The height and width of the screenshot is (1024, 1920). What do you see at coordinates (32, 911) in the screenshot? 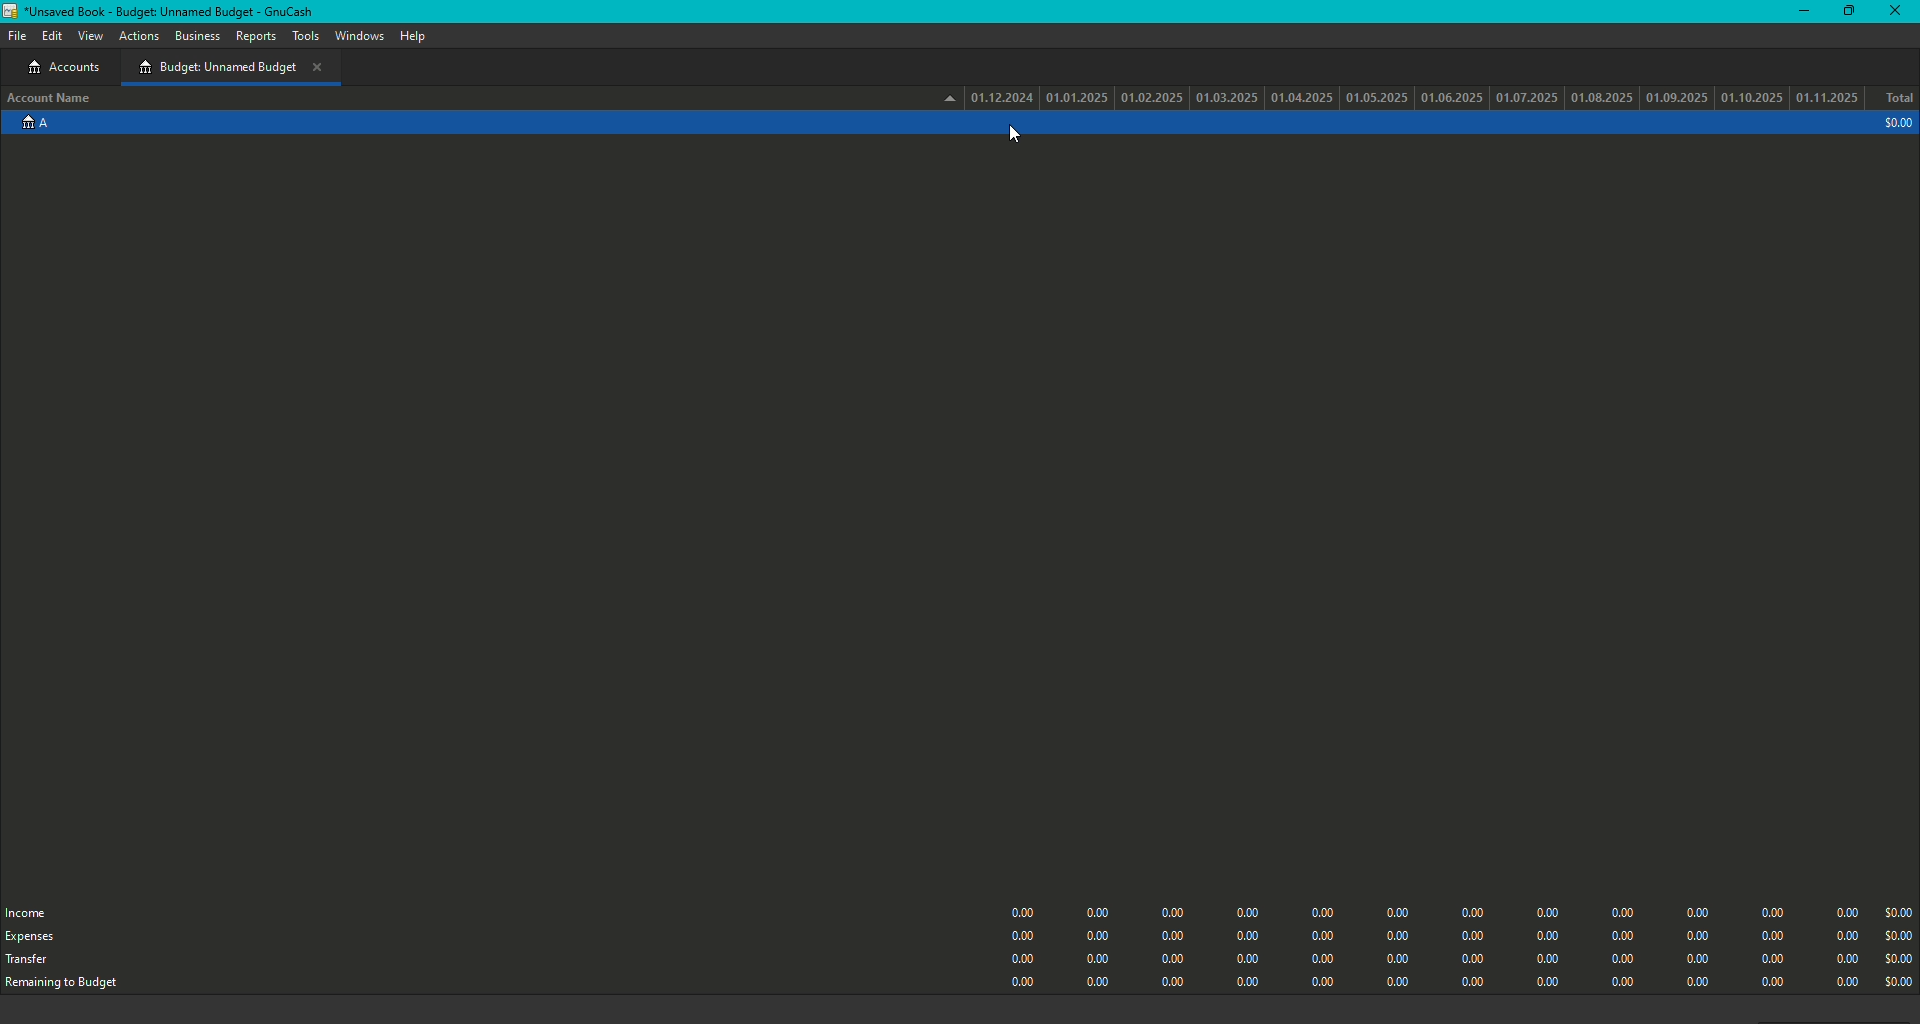
I see `Income` at bounding box center [32, 911].